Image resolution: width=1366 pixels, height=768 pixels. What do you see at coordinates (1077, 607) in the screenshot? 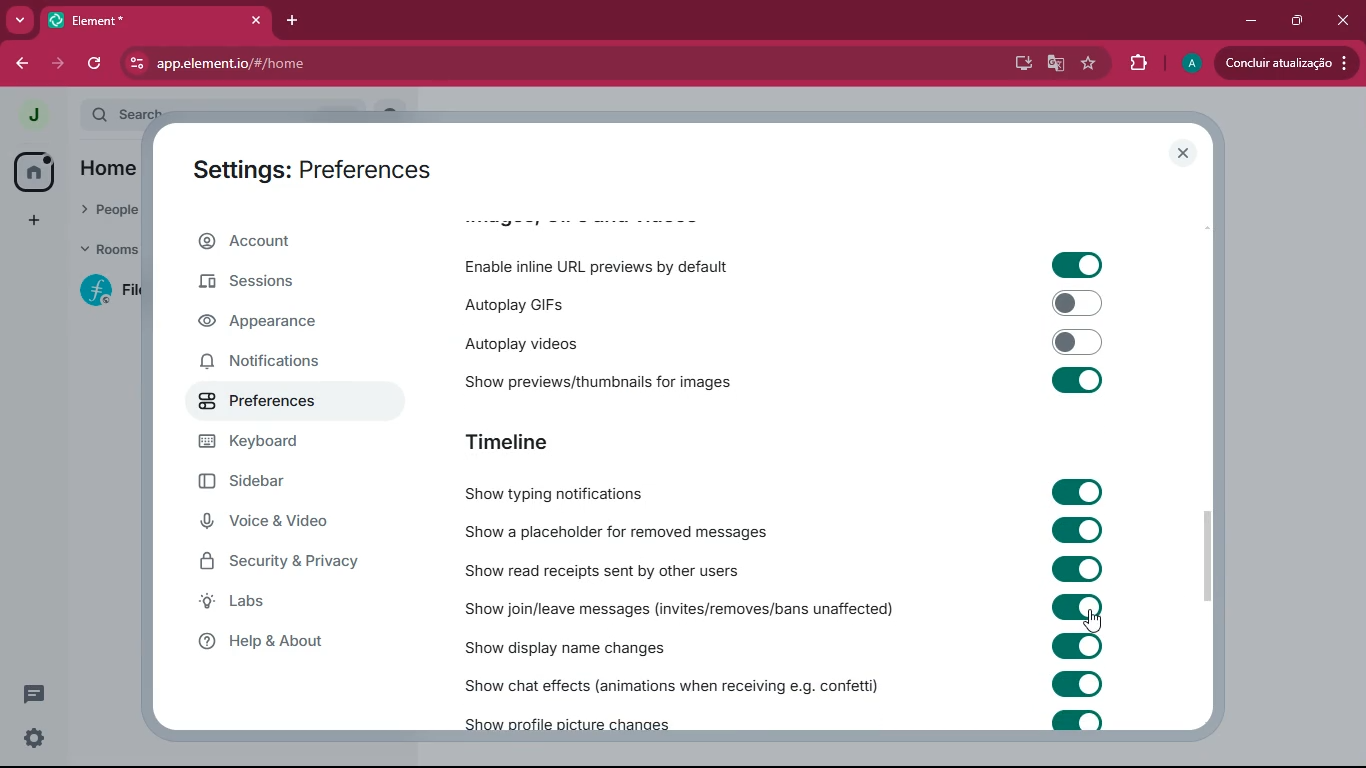
I see `toggle on/off` at bounding box center [1077, 607].